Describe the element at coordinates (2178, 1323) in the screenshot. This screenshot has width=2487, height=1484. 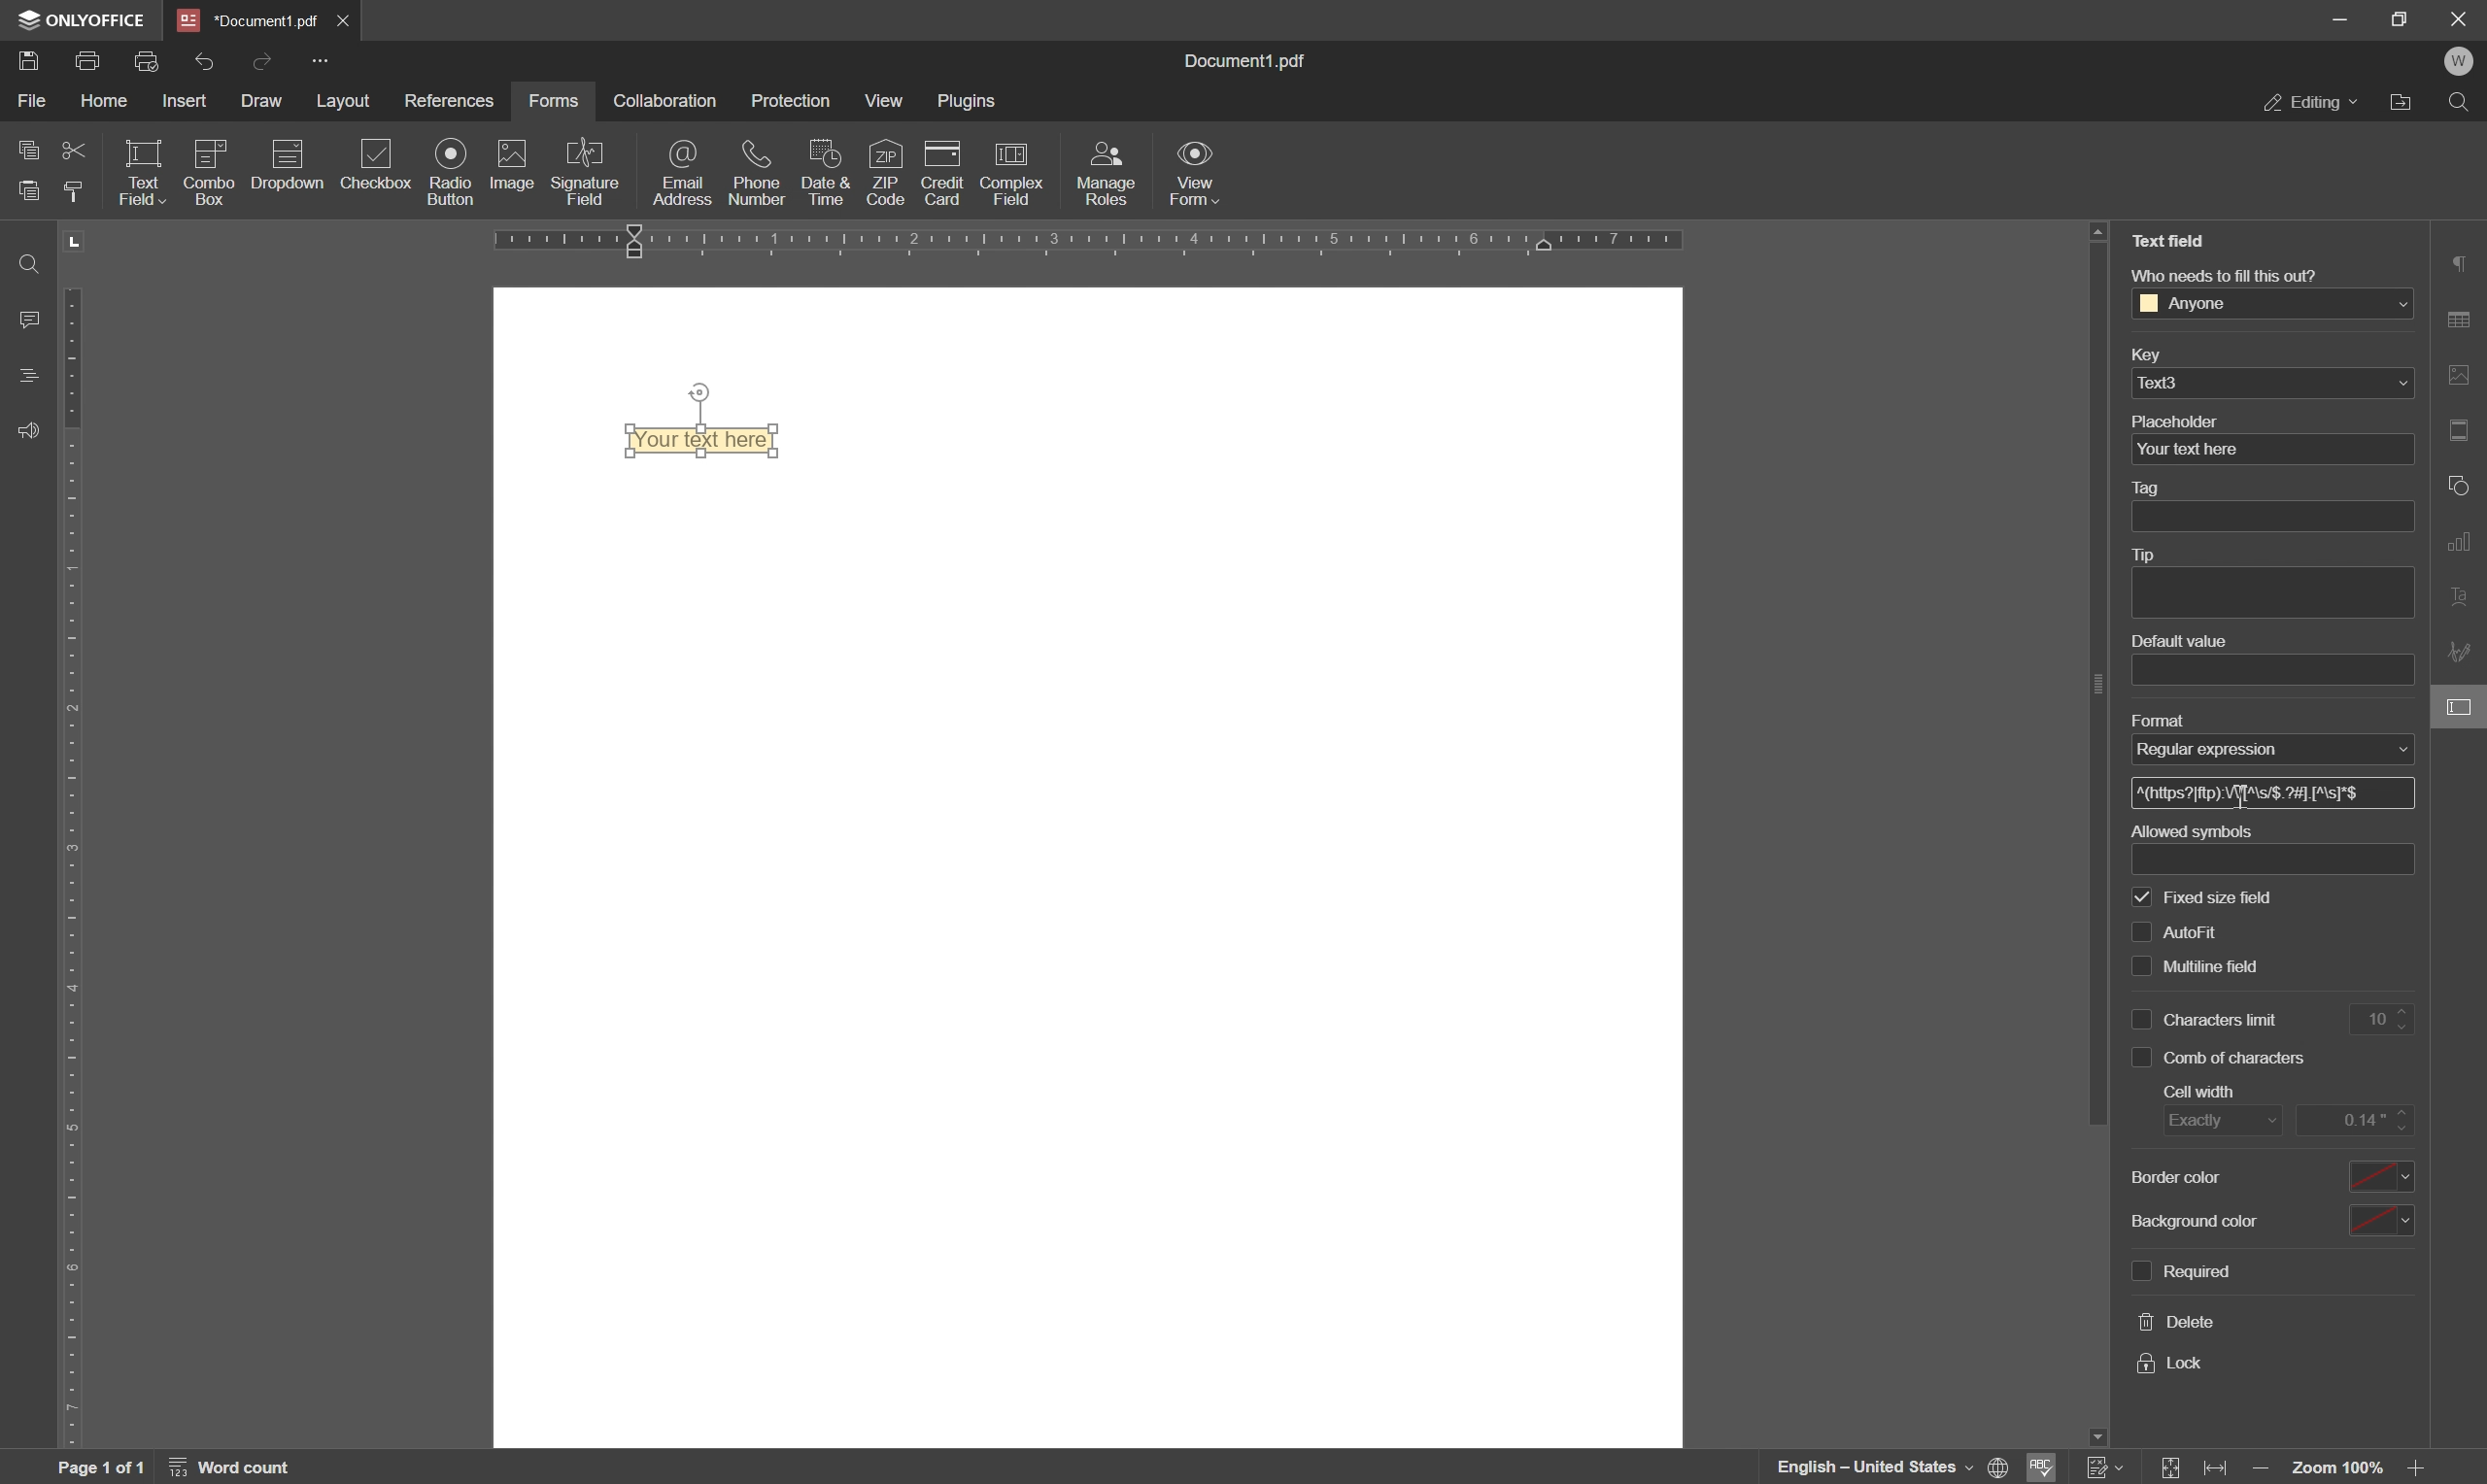
I see `delete` at that location.